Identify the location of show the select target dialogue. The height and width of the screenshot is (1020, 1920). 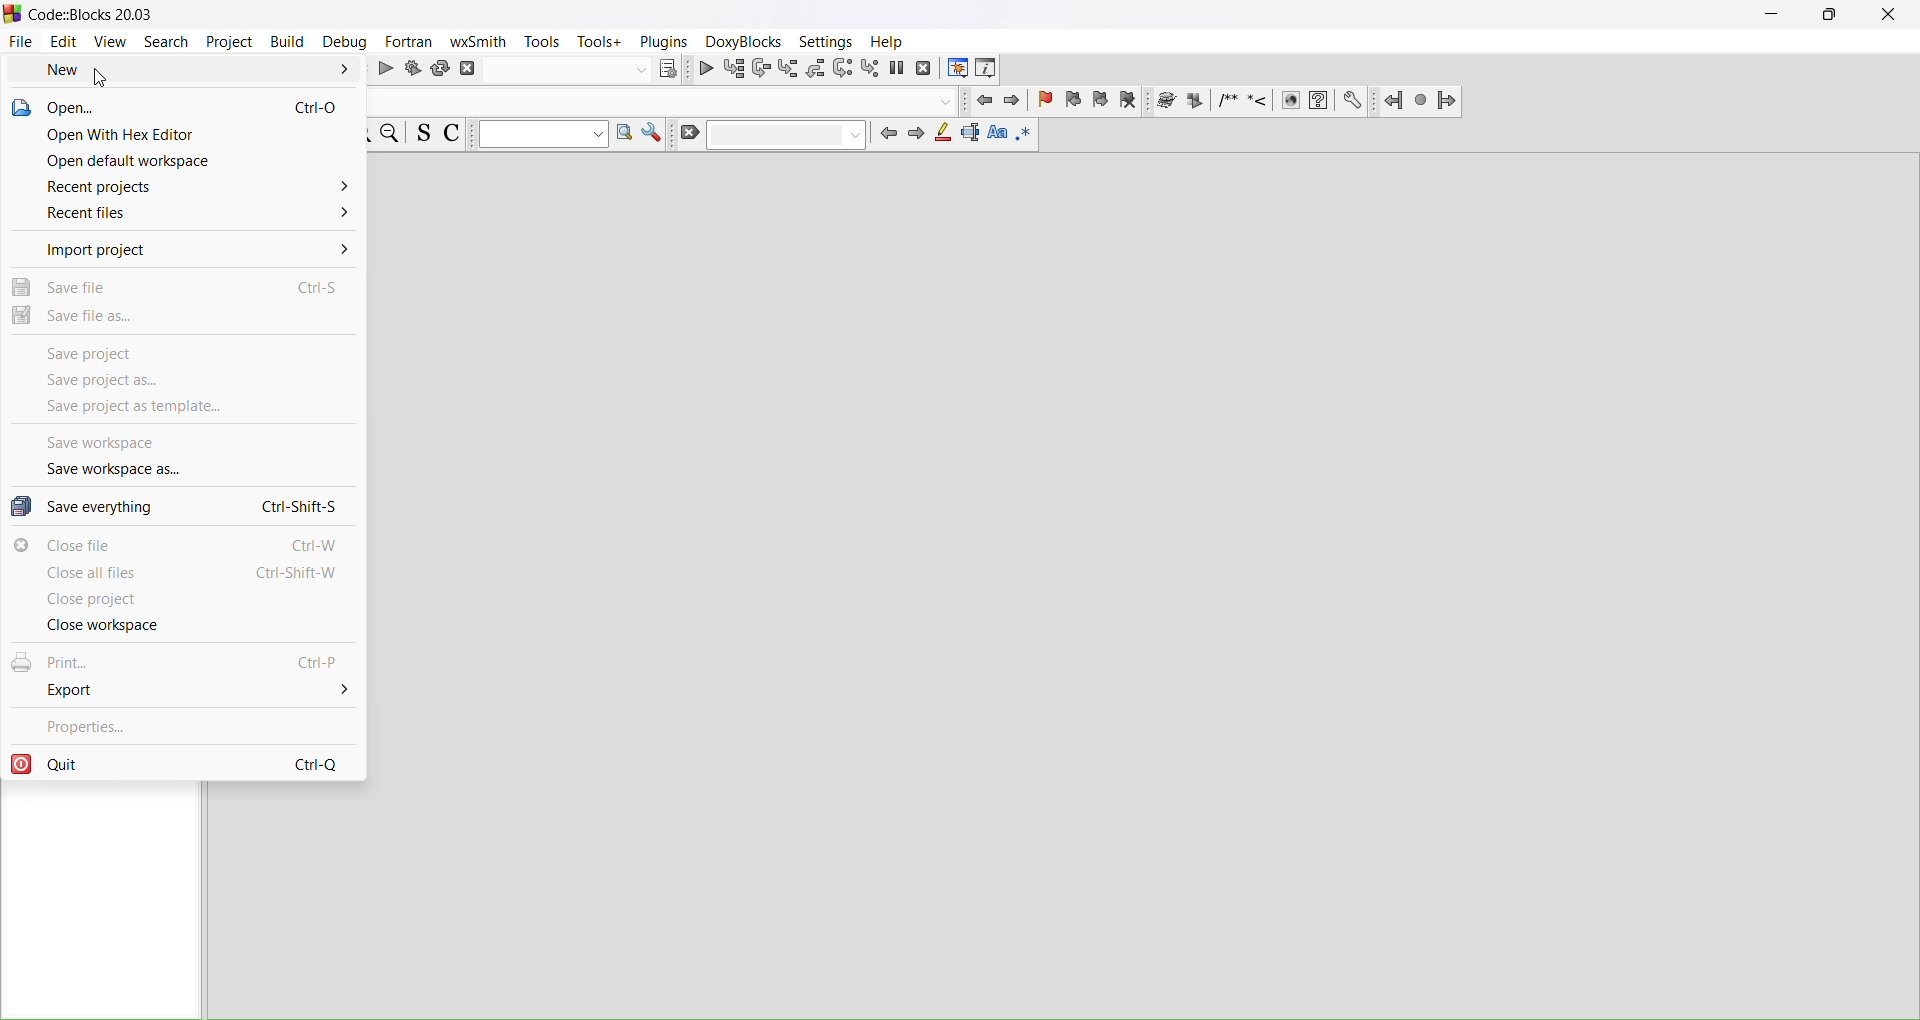
(585, 70).